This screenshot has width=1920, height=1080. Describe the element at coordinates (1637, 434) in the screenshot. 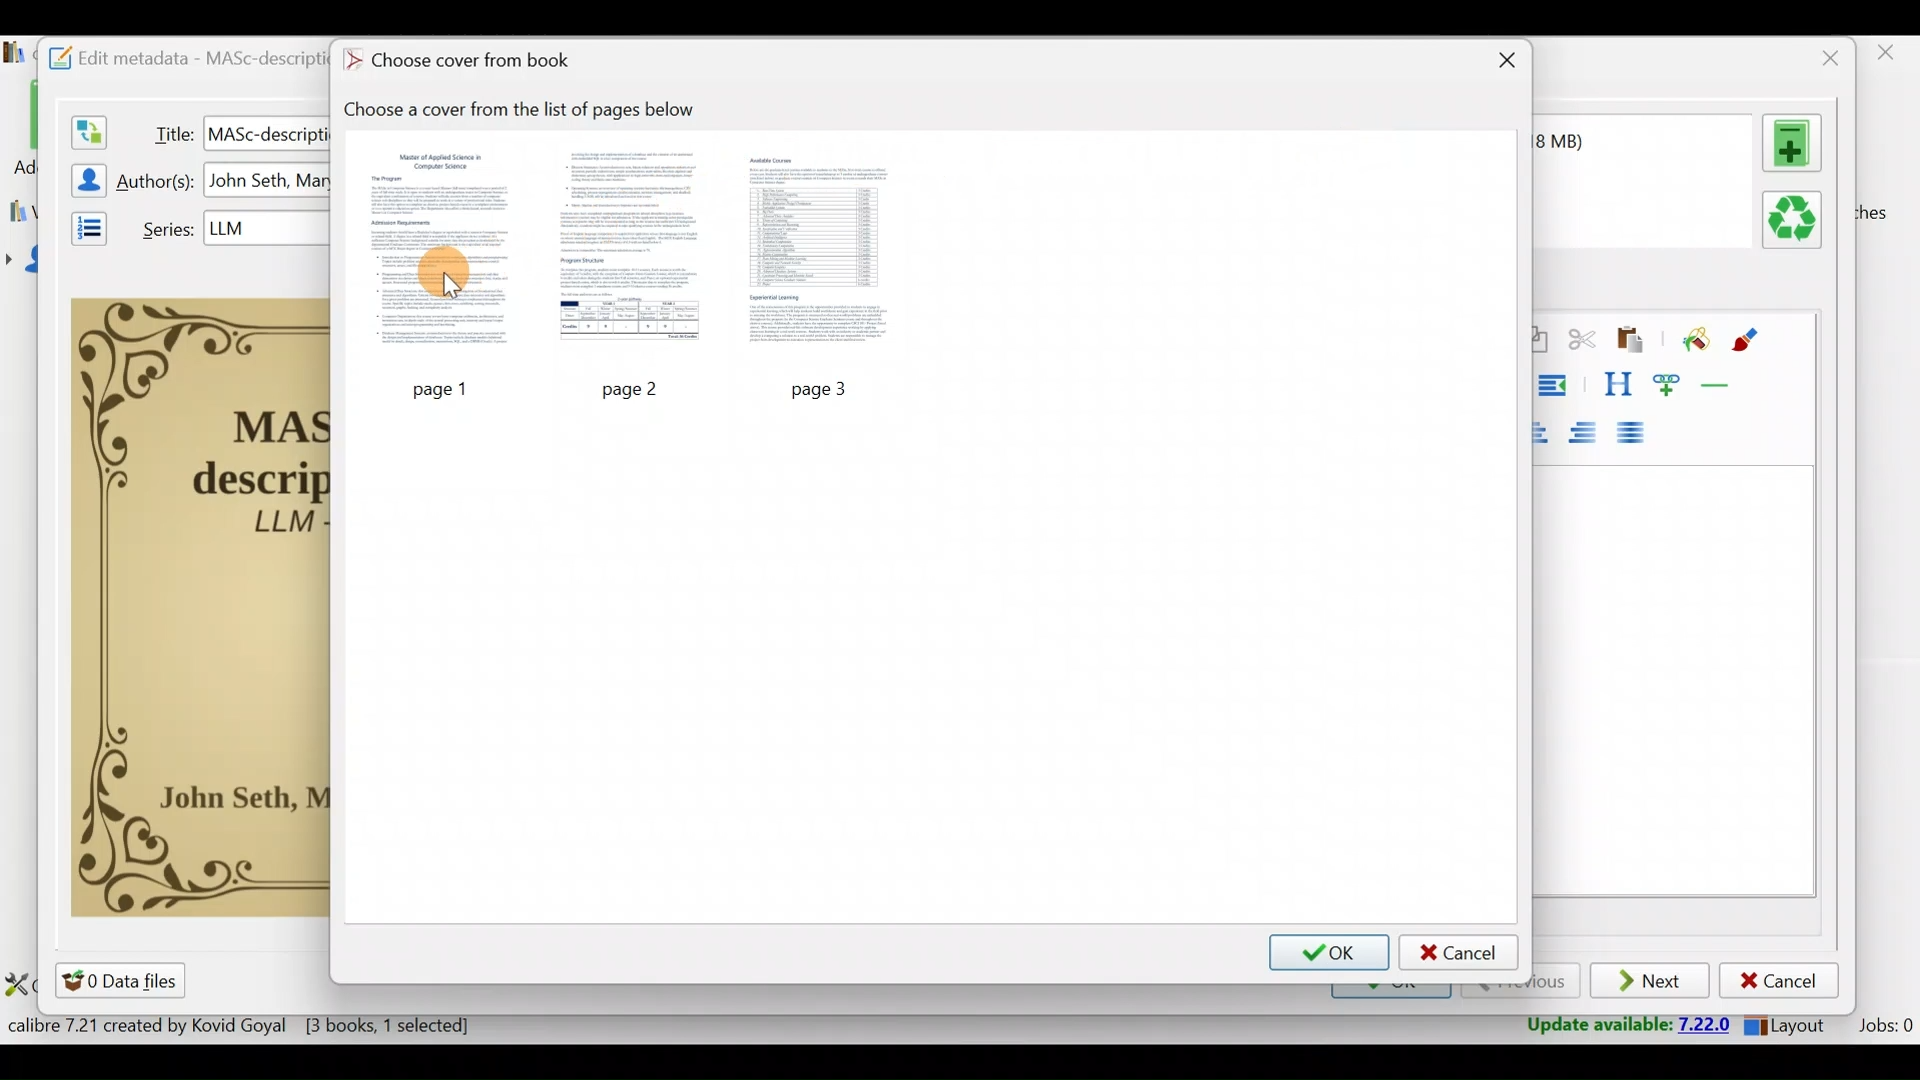

I see `Align justified` at that location.